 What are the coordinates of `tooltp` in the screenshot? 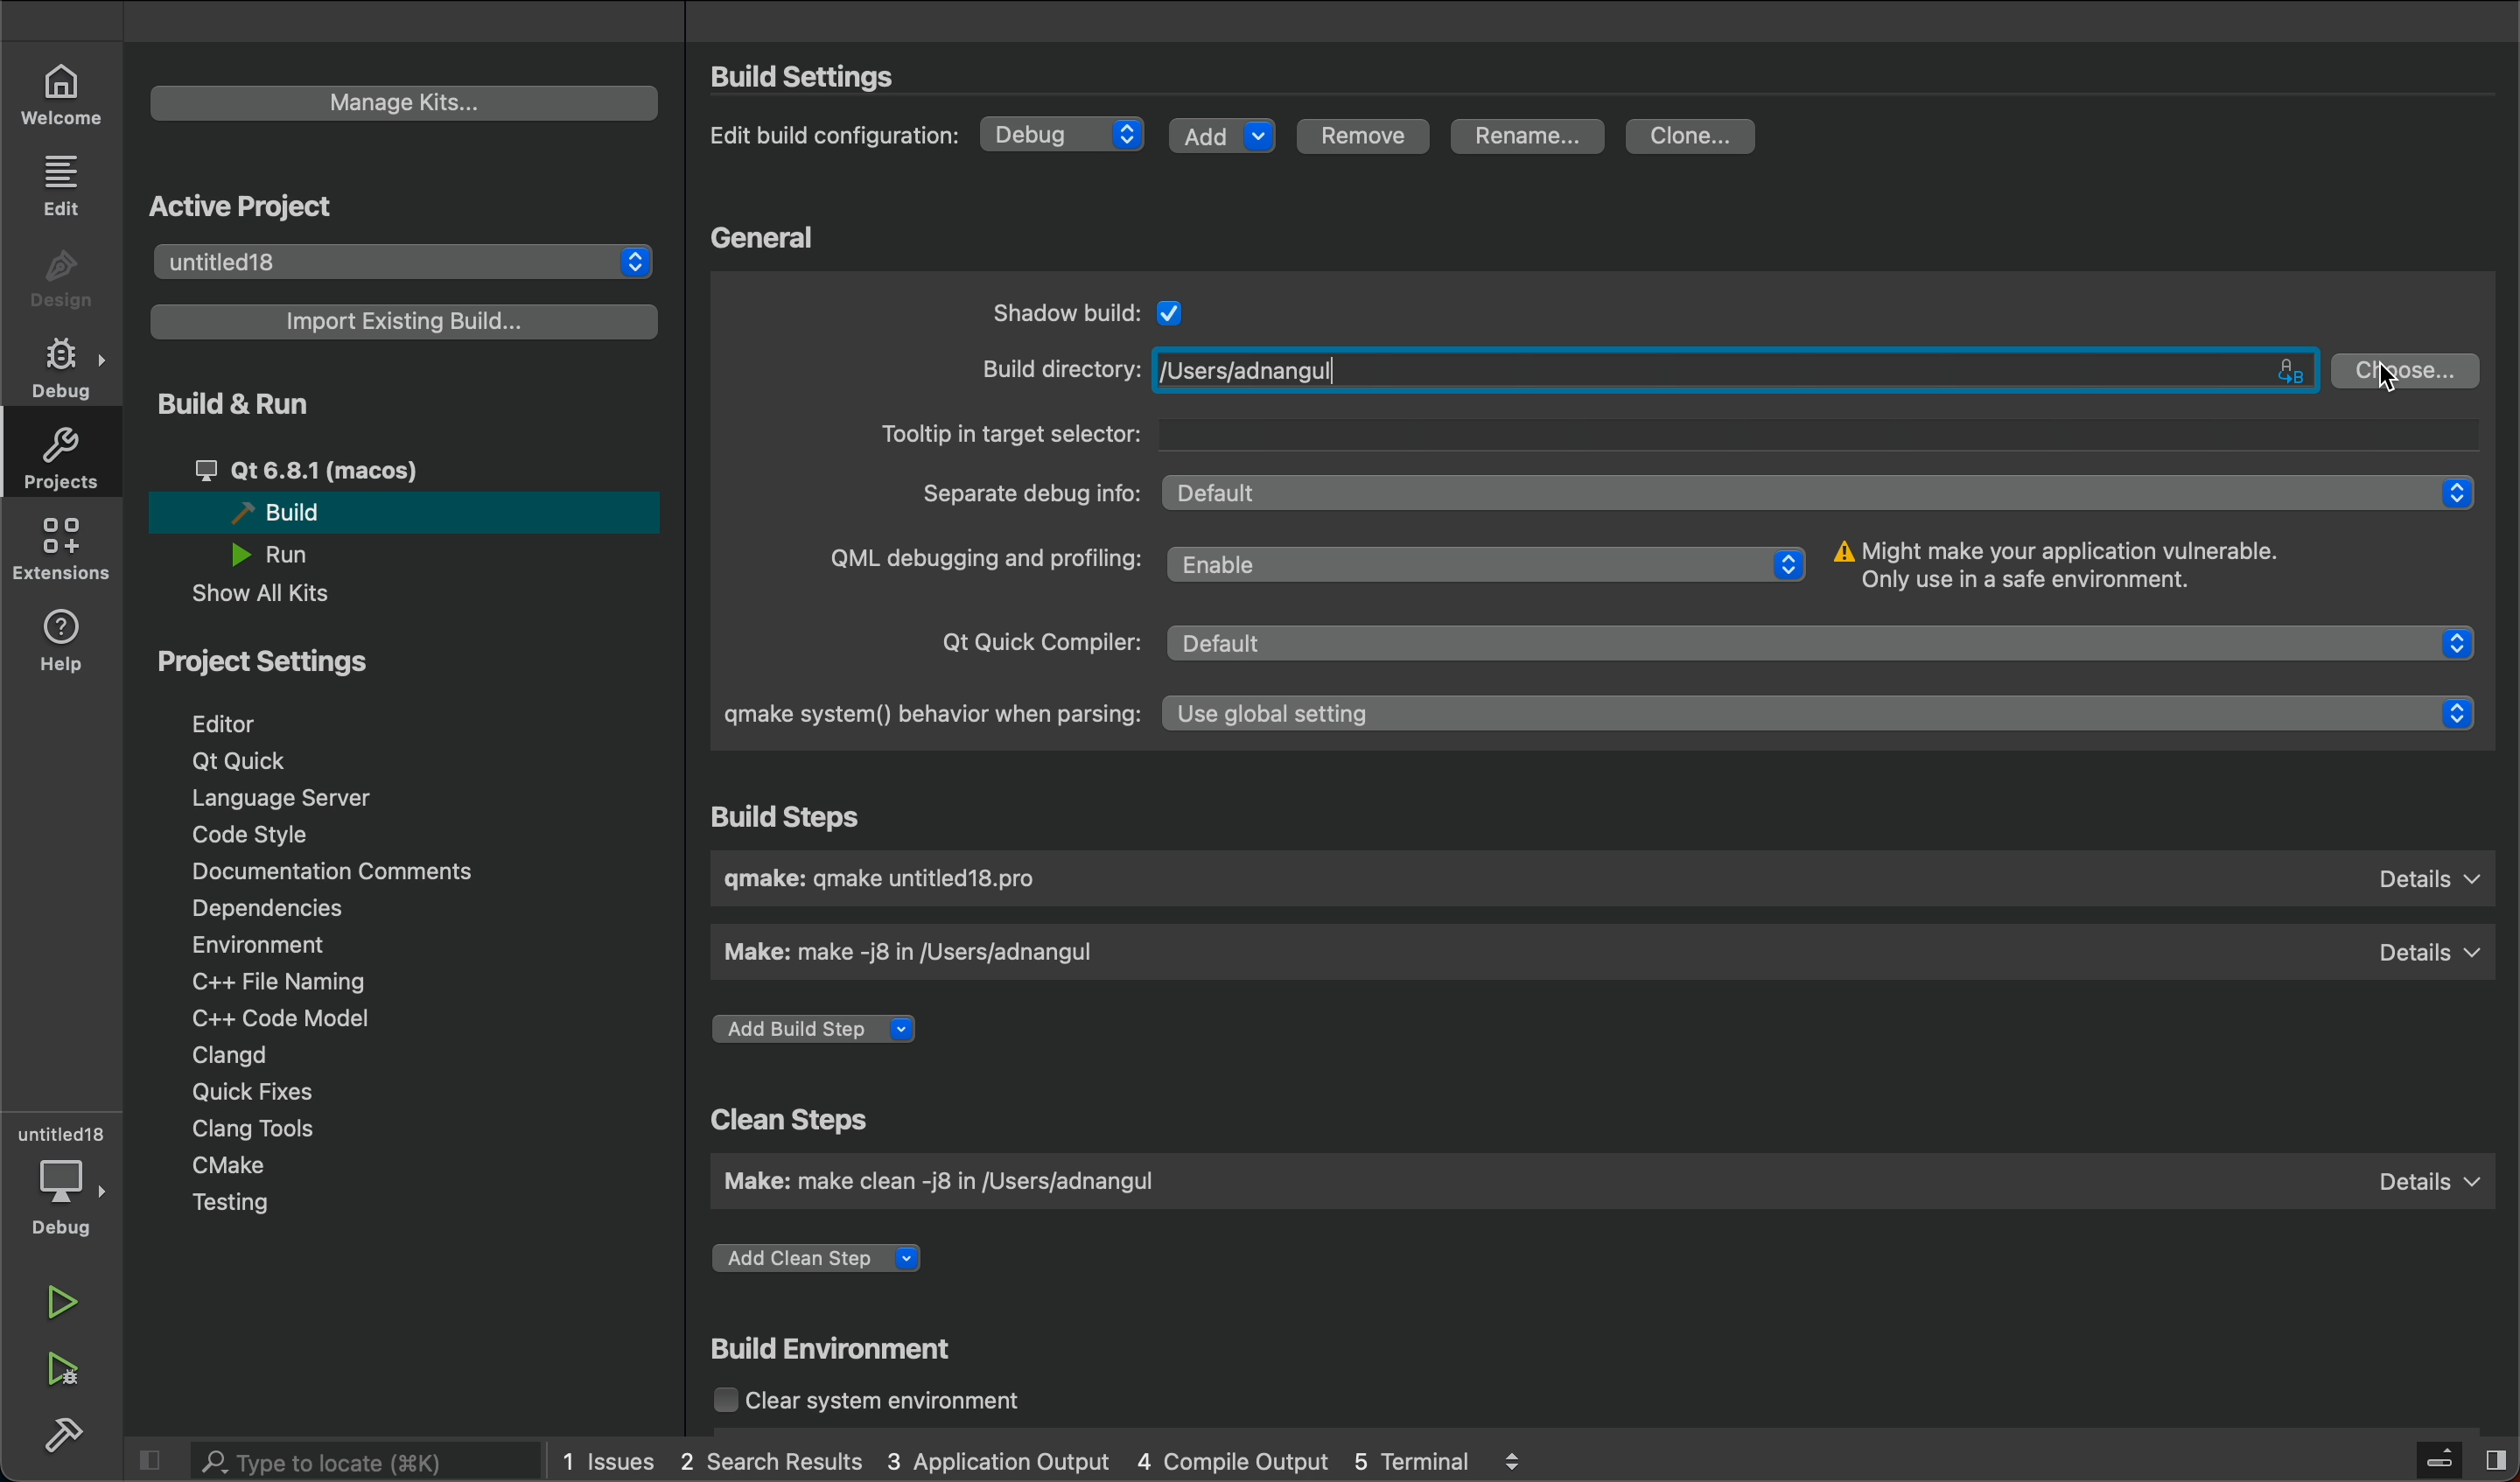 It's located at (1675, 432).